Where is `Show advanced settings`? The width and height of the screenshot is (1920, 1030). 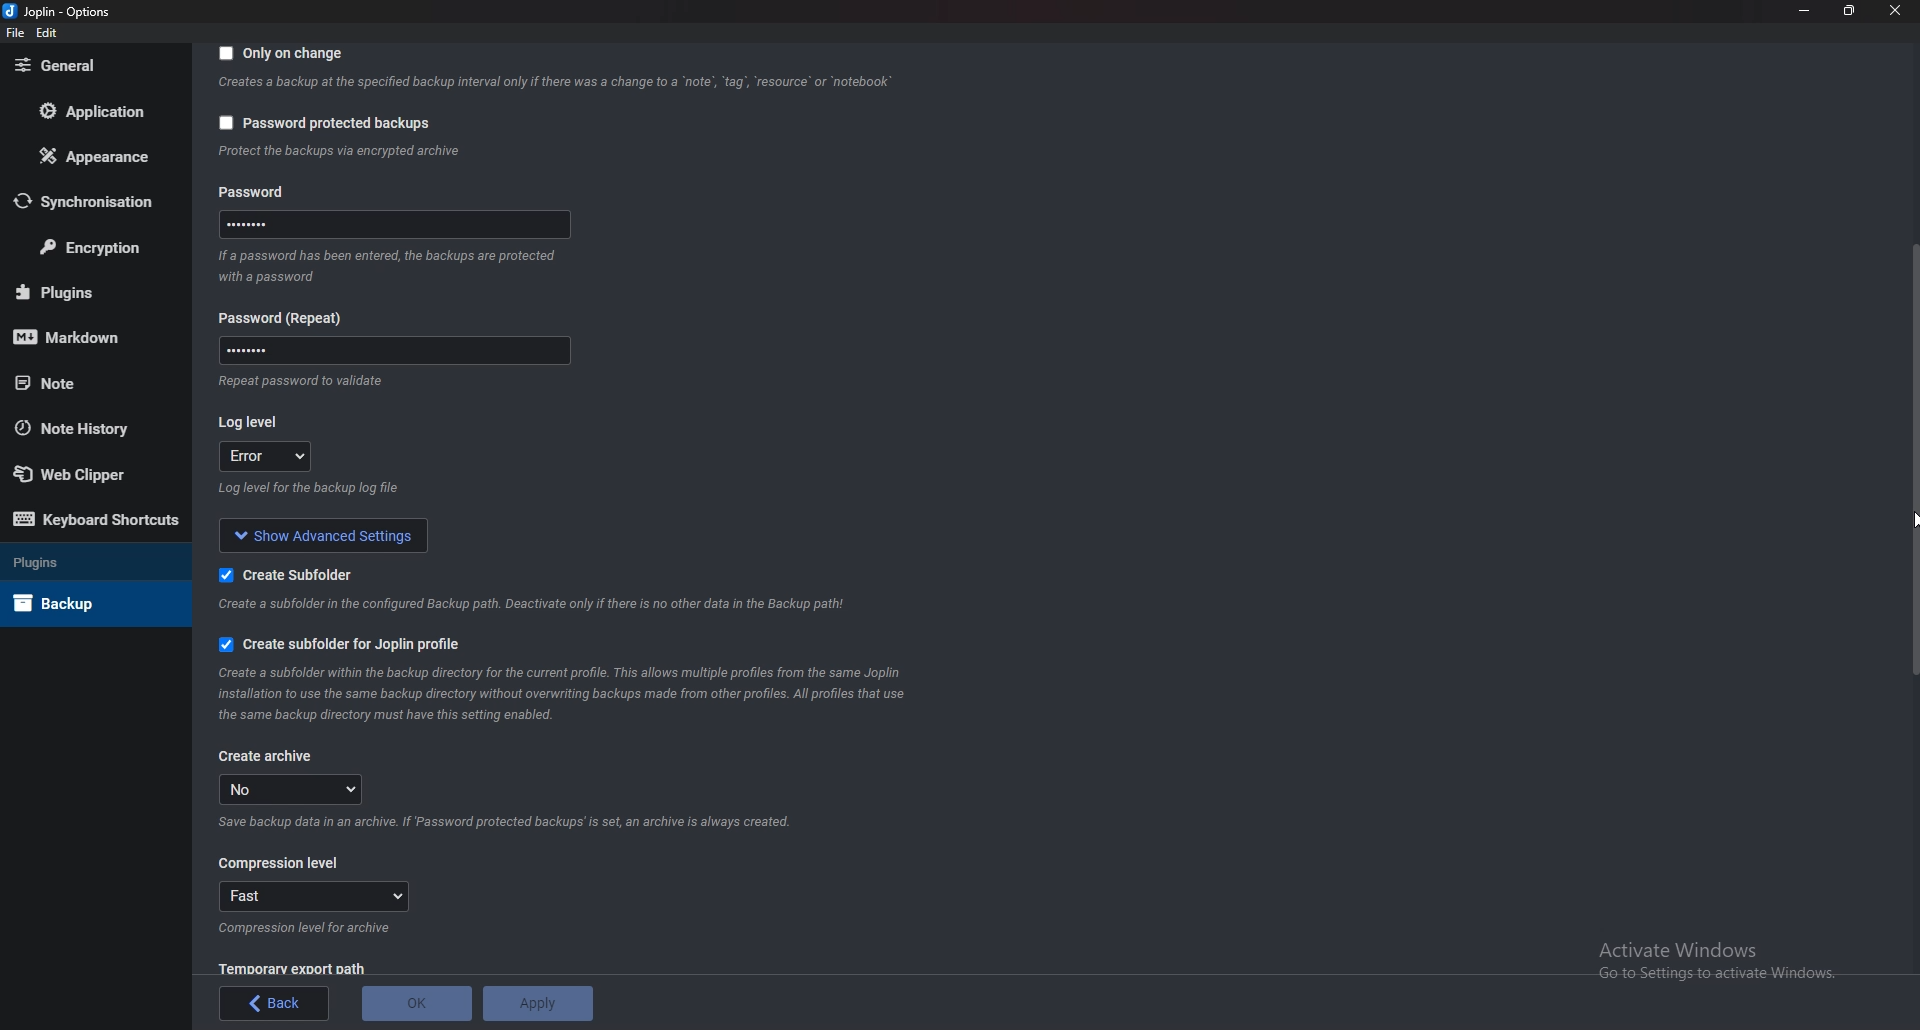
Show advanced settings is located at coordinates (326, 533).